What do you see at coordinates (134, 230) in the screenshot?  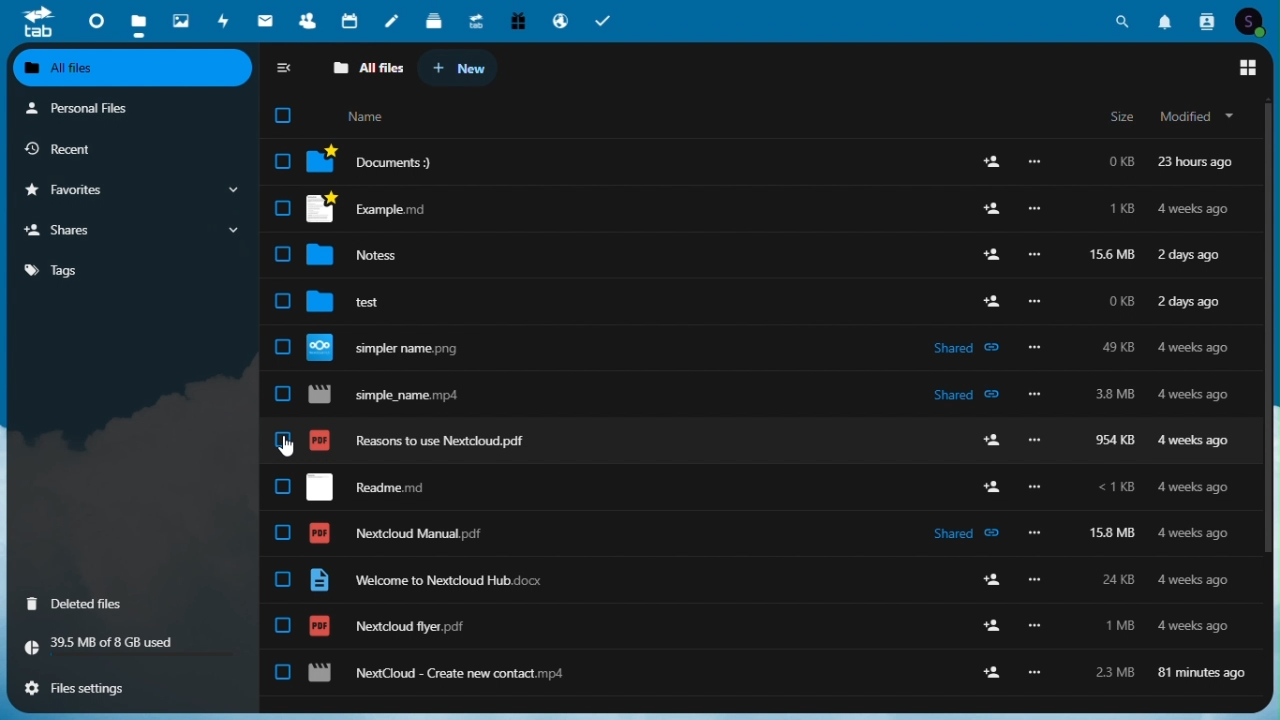 I see `shares` at bounding box center [134, 230].